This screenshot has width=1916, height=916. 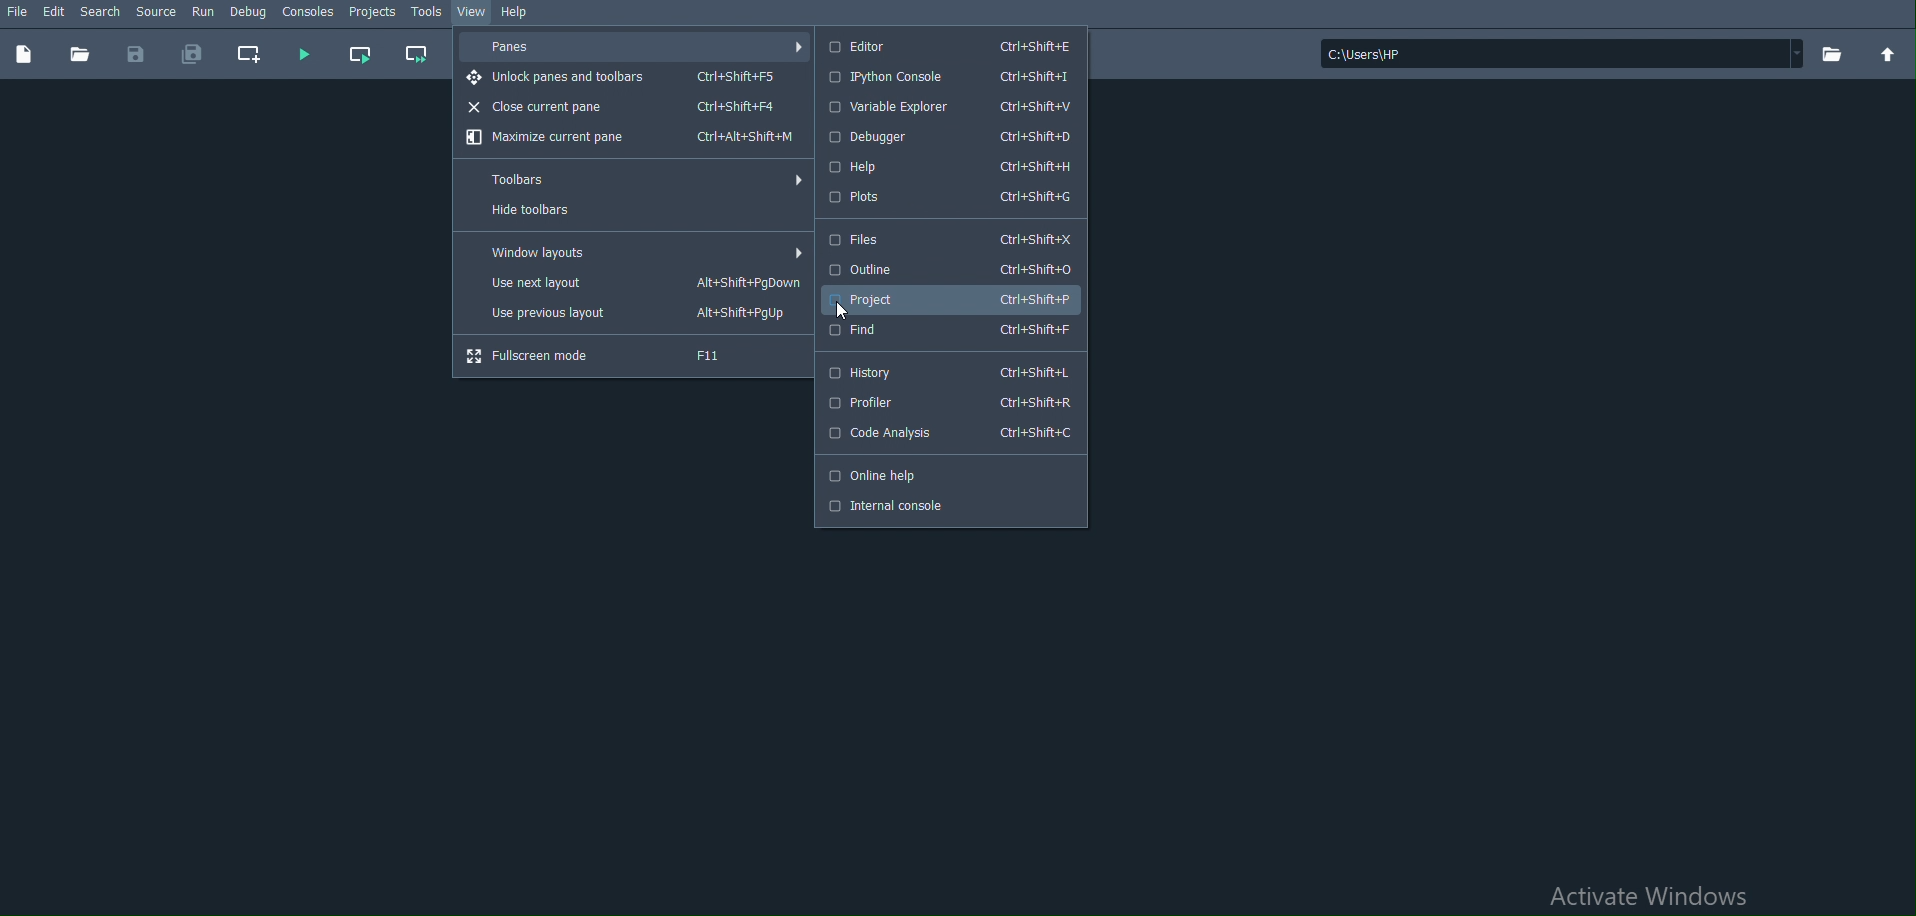 What do you see at coordinates (246, 55) in the screenshot?
I see `create new cell at the current line` at bounding box center [246, 55].